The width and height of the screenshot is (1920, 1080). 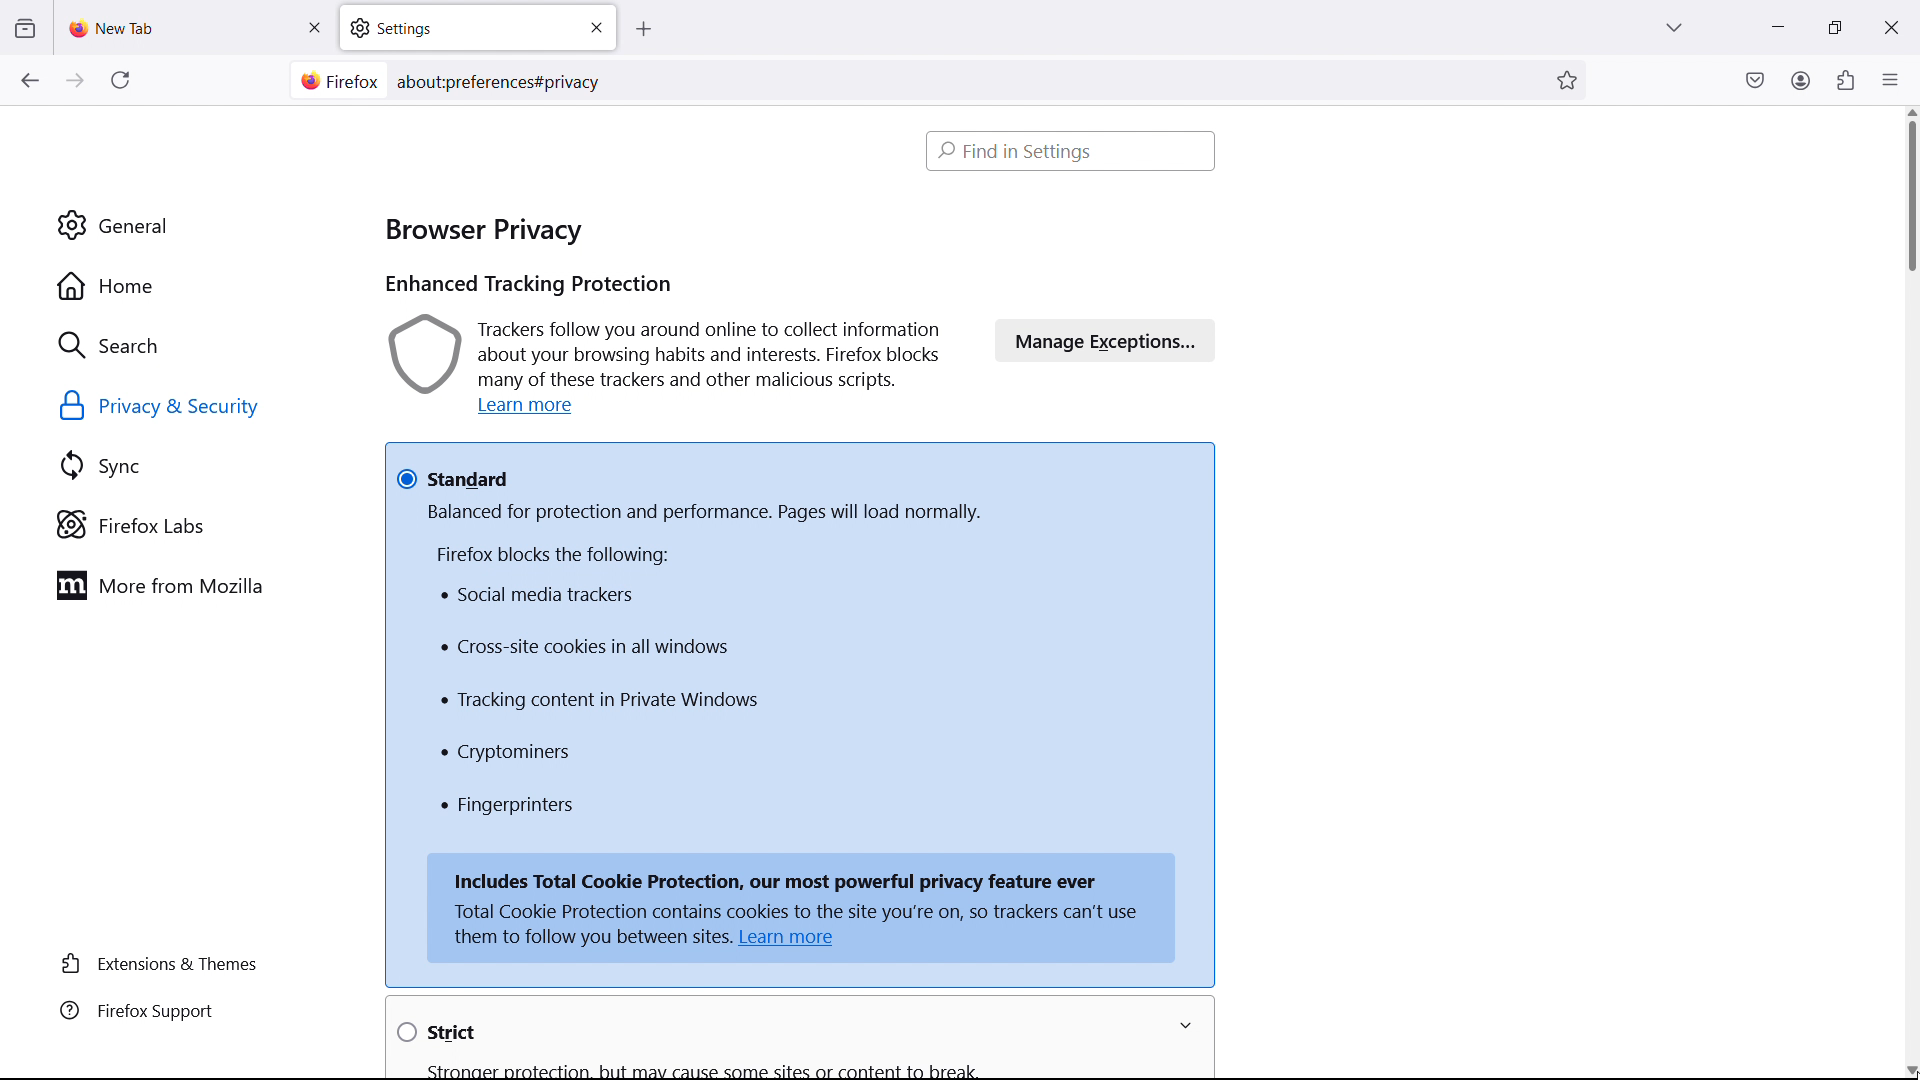 I want to click on search, so click(x=192, y=344).